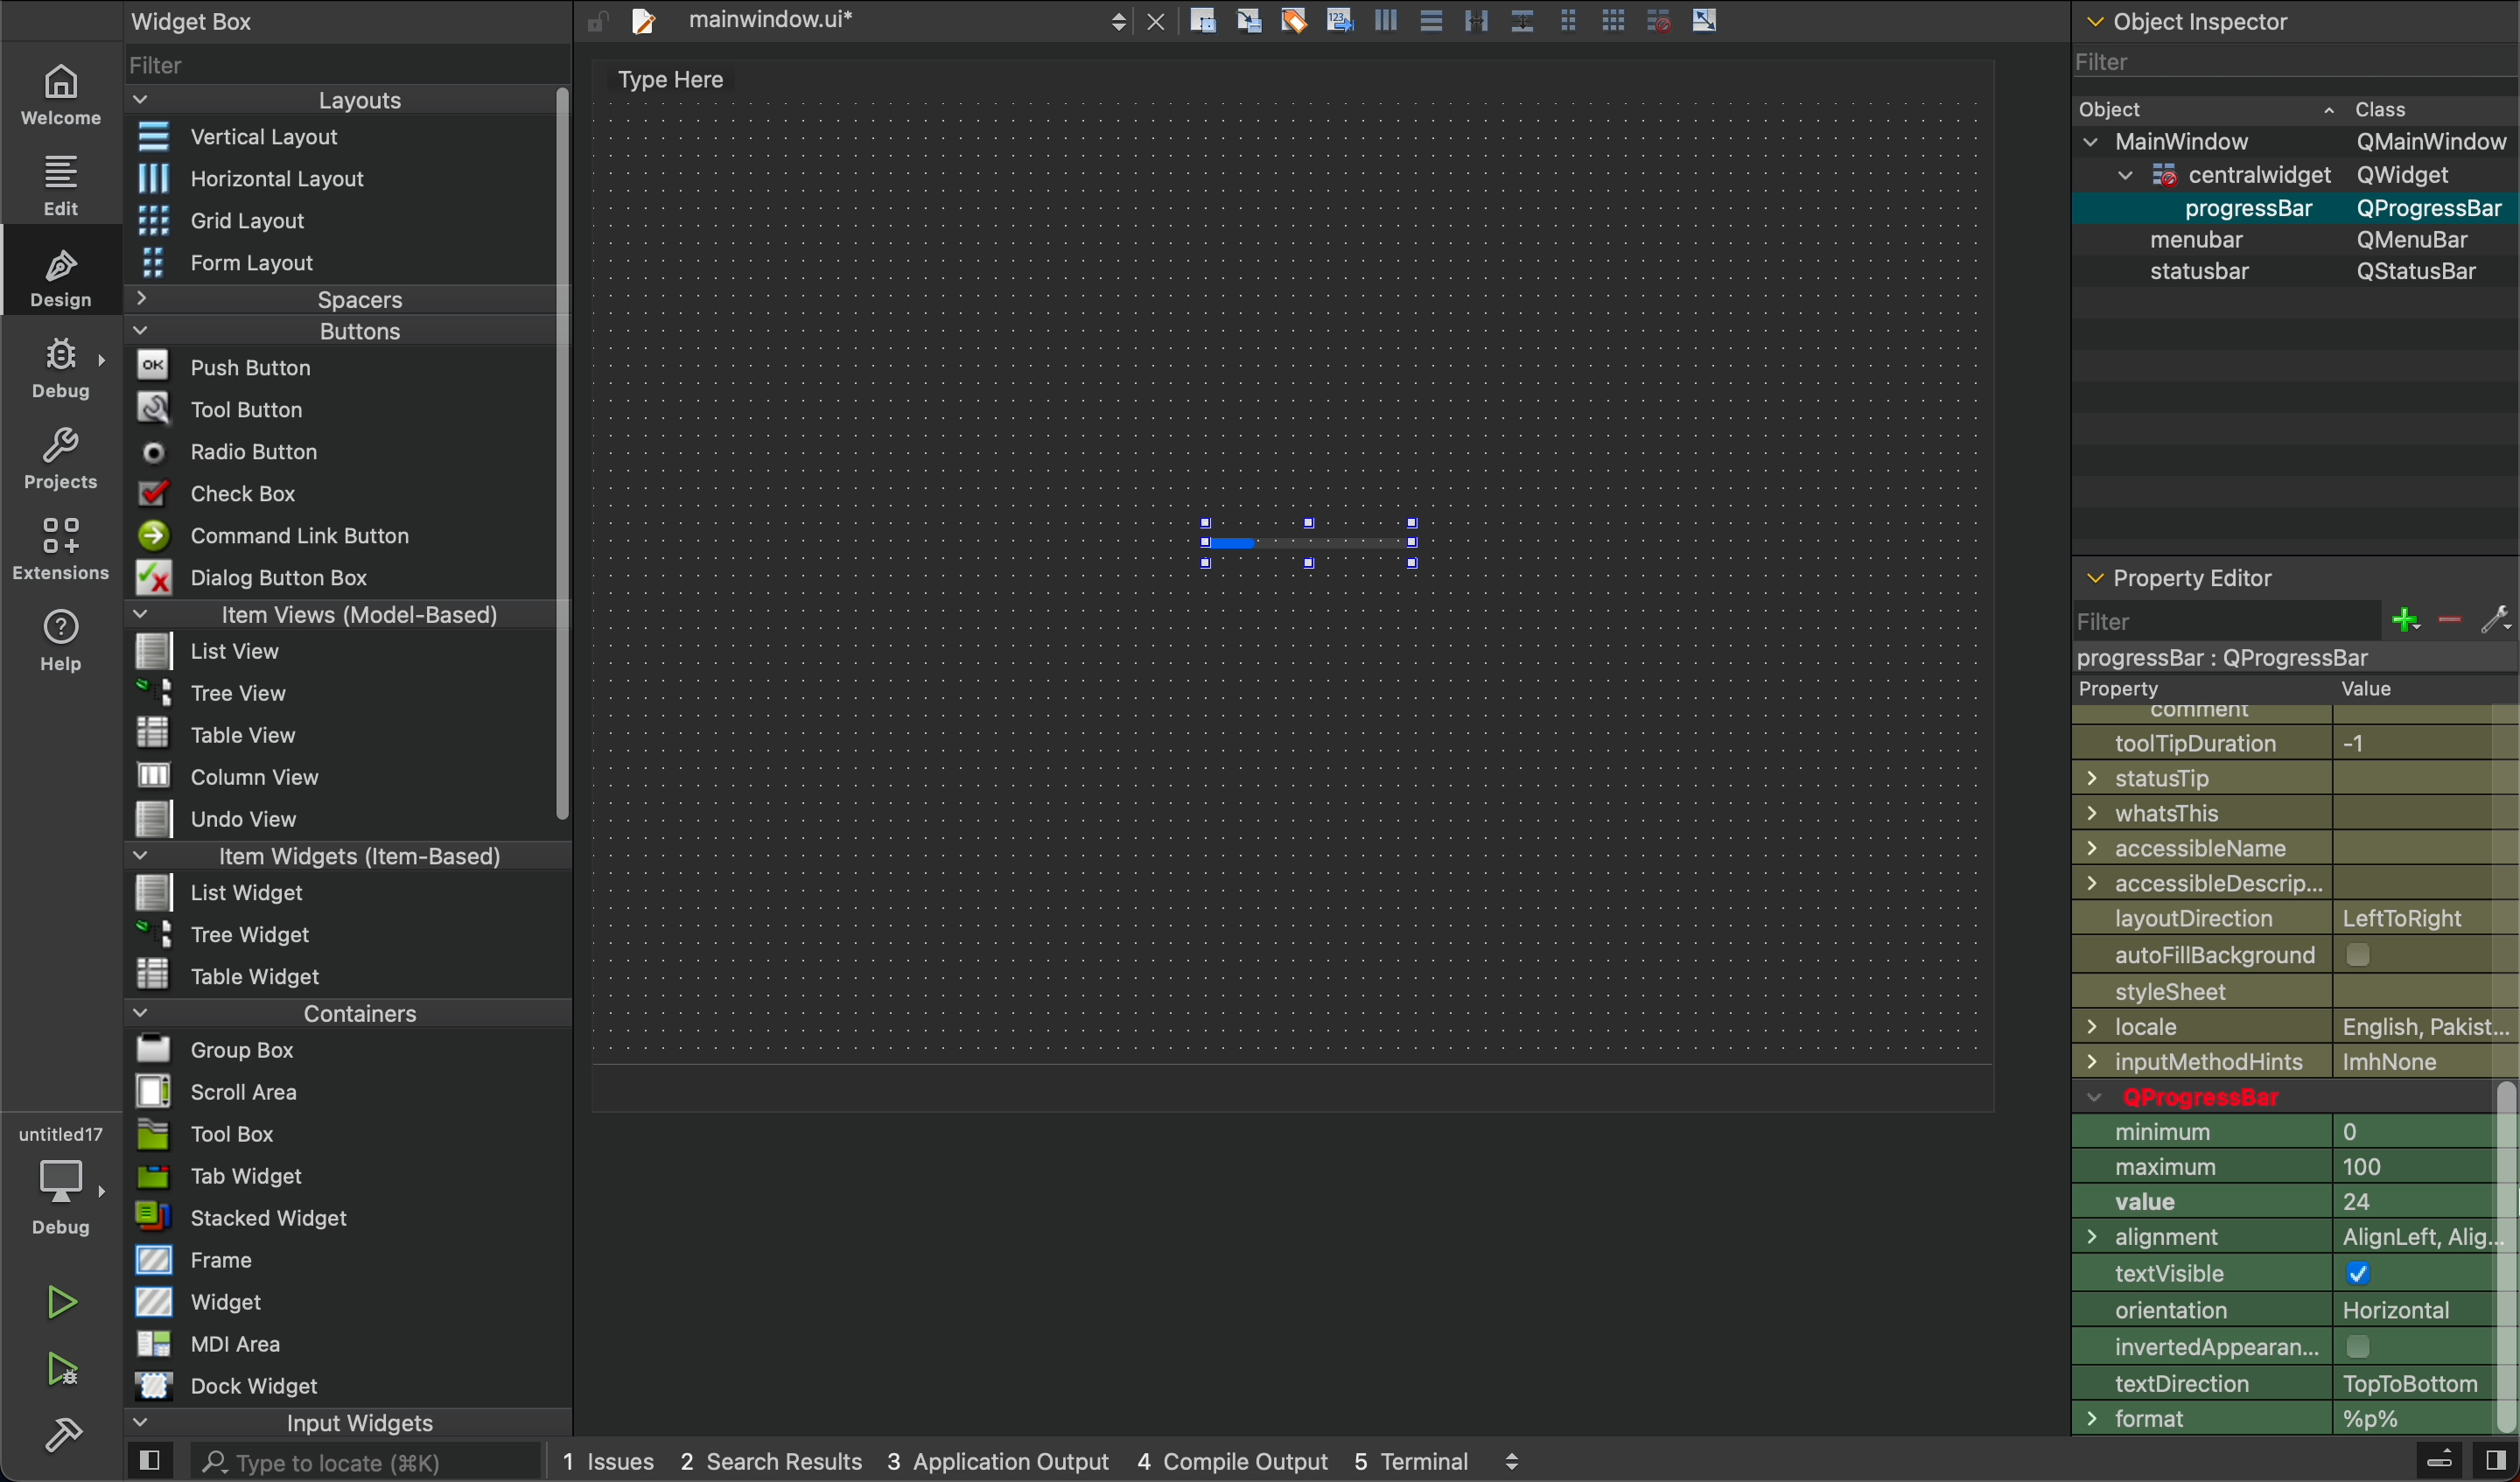 The image size is (2520, 1482). I want to click on Orientation , so click(2281, 1314).